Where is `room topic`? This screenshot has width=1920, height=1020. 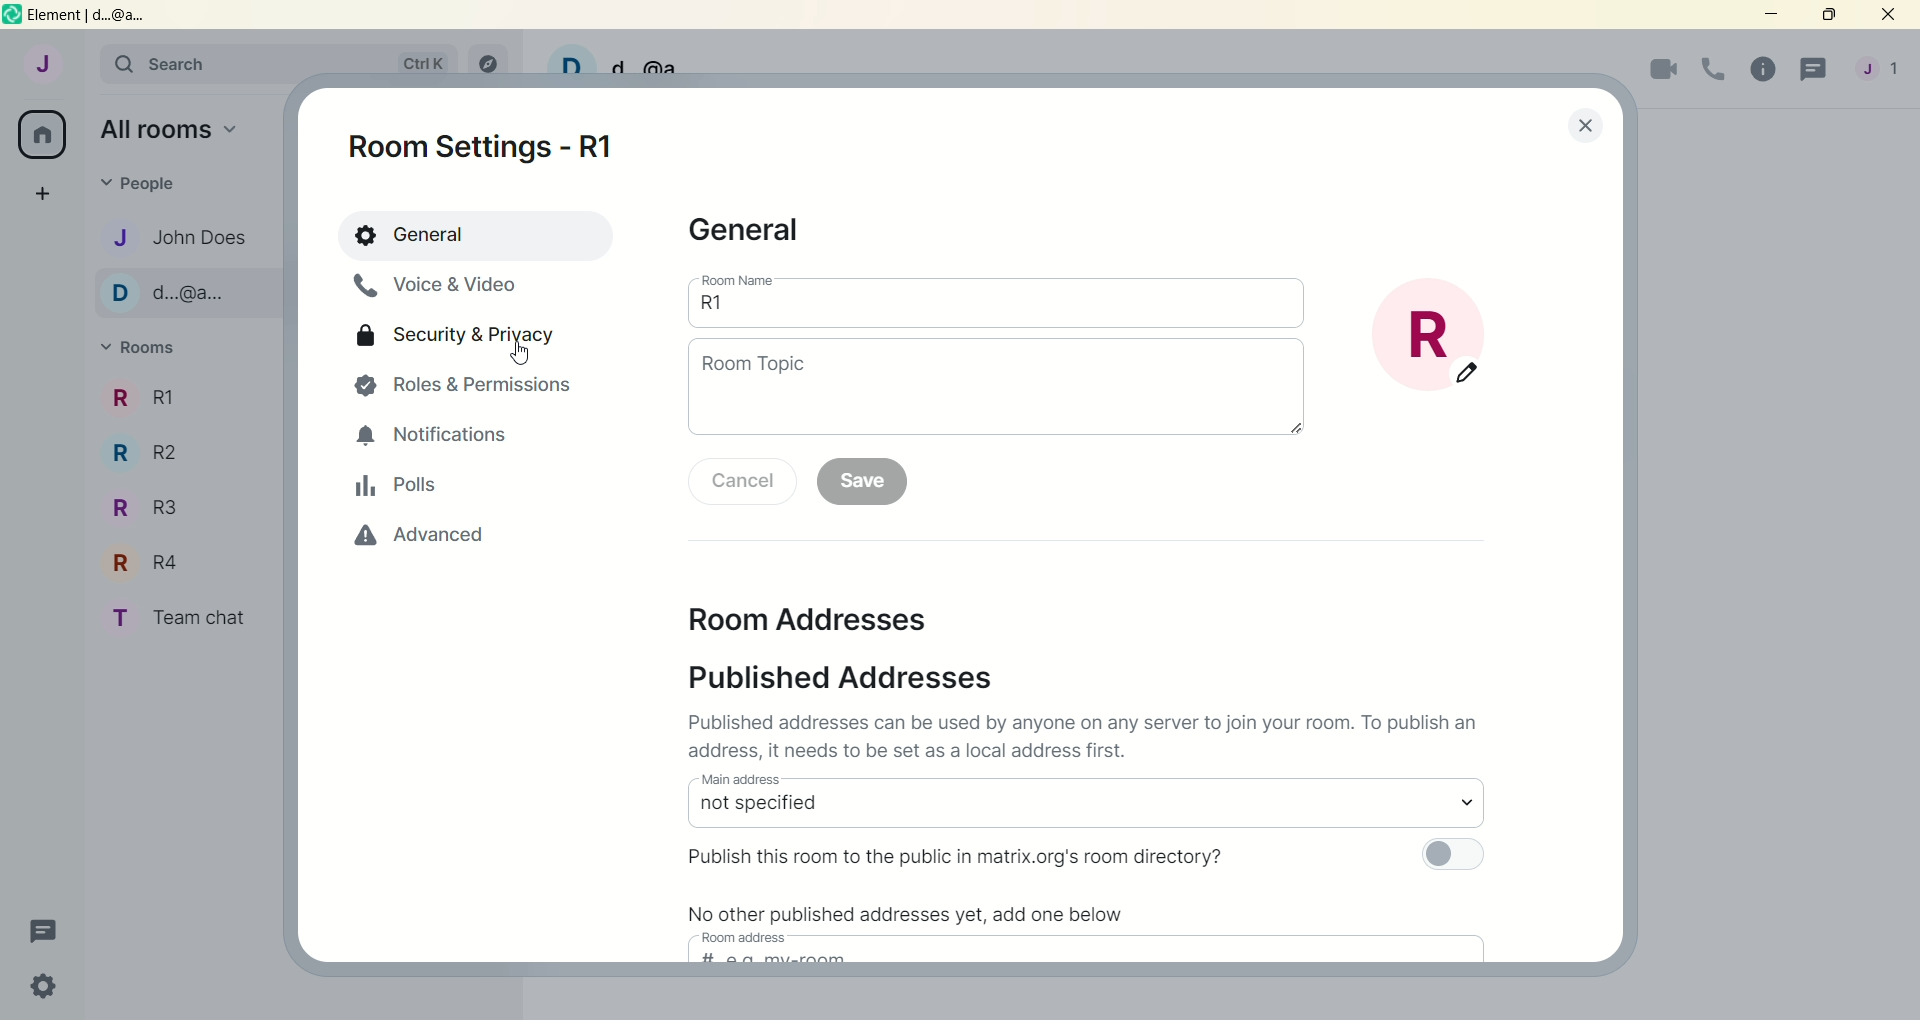 room topic is located at coordinates (995, 393).